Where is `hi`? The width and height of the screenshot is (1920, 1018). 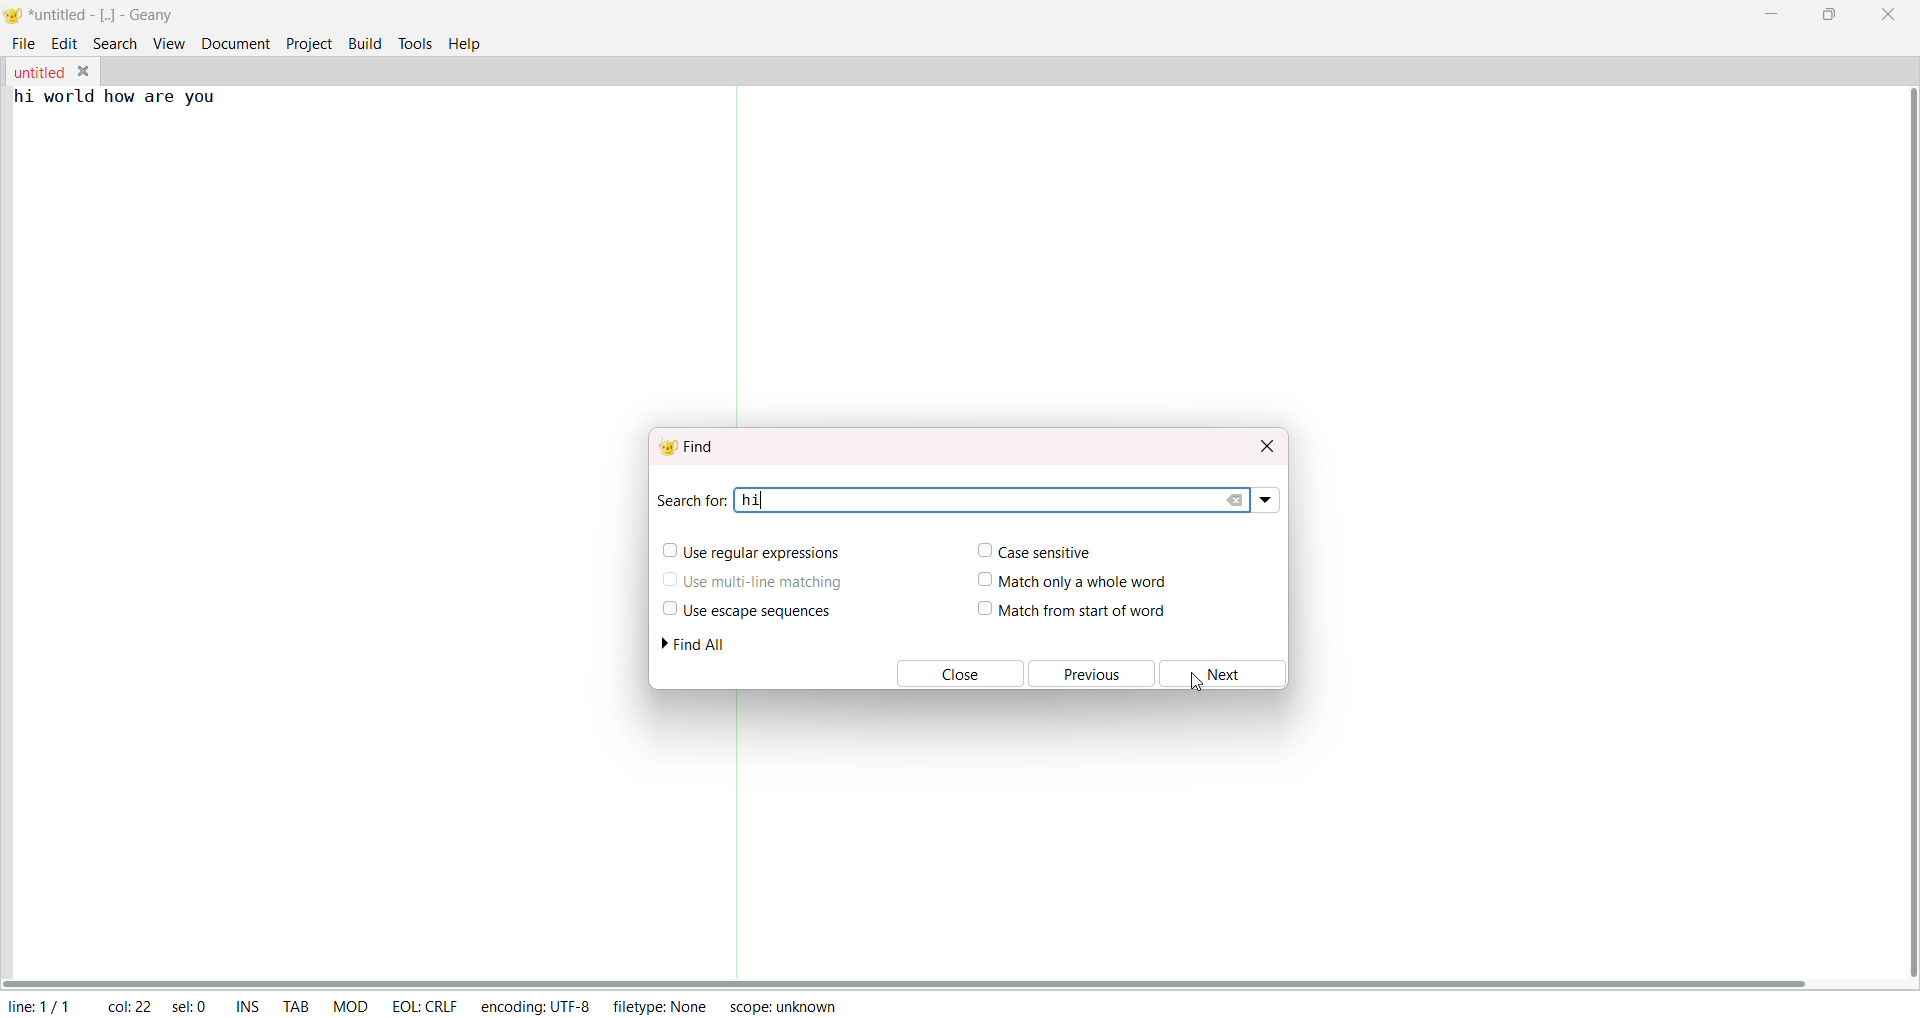
hi is located at coordinates (760, 498).